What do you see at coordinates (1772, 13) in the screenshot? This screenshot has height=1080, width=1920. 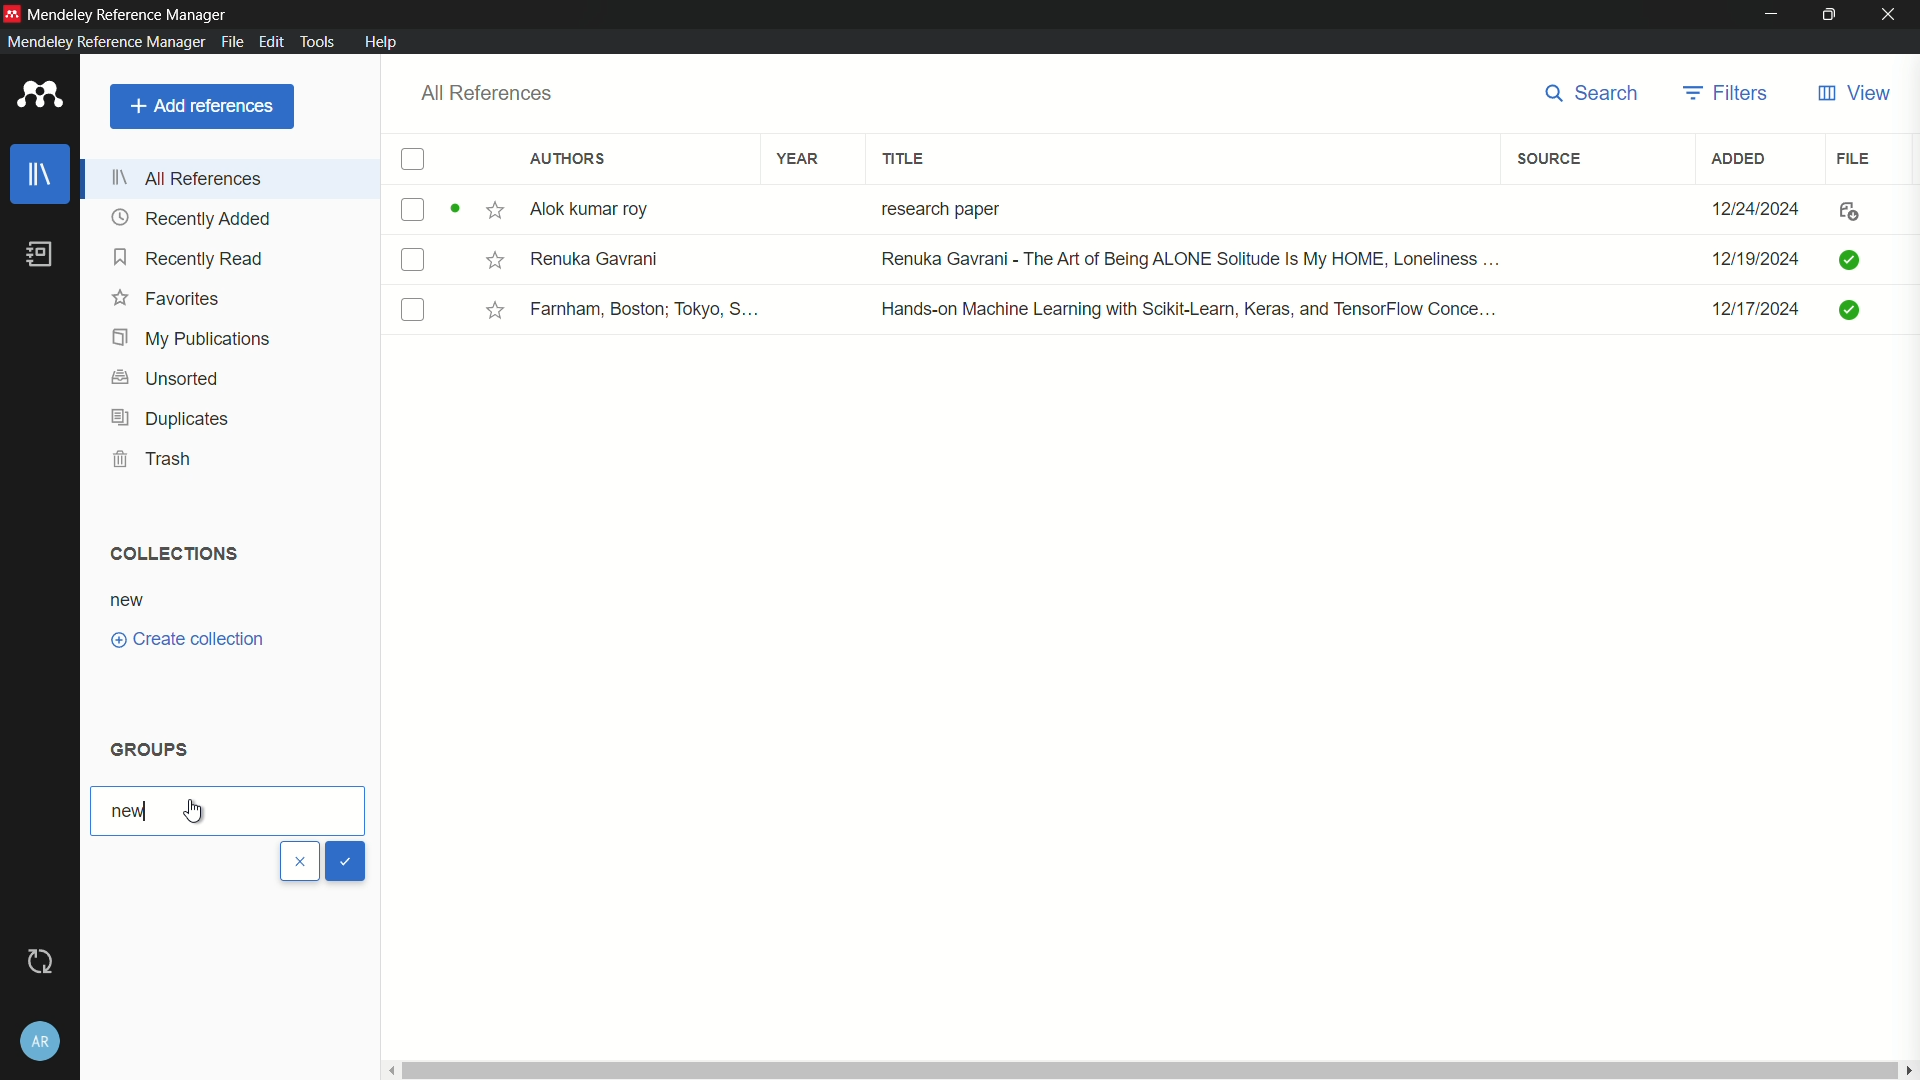 I see `minimize` at bounding box center [1772, 13].